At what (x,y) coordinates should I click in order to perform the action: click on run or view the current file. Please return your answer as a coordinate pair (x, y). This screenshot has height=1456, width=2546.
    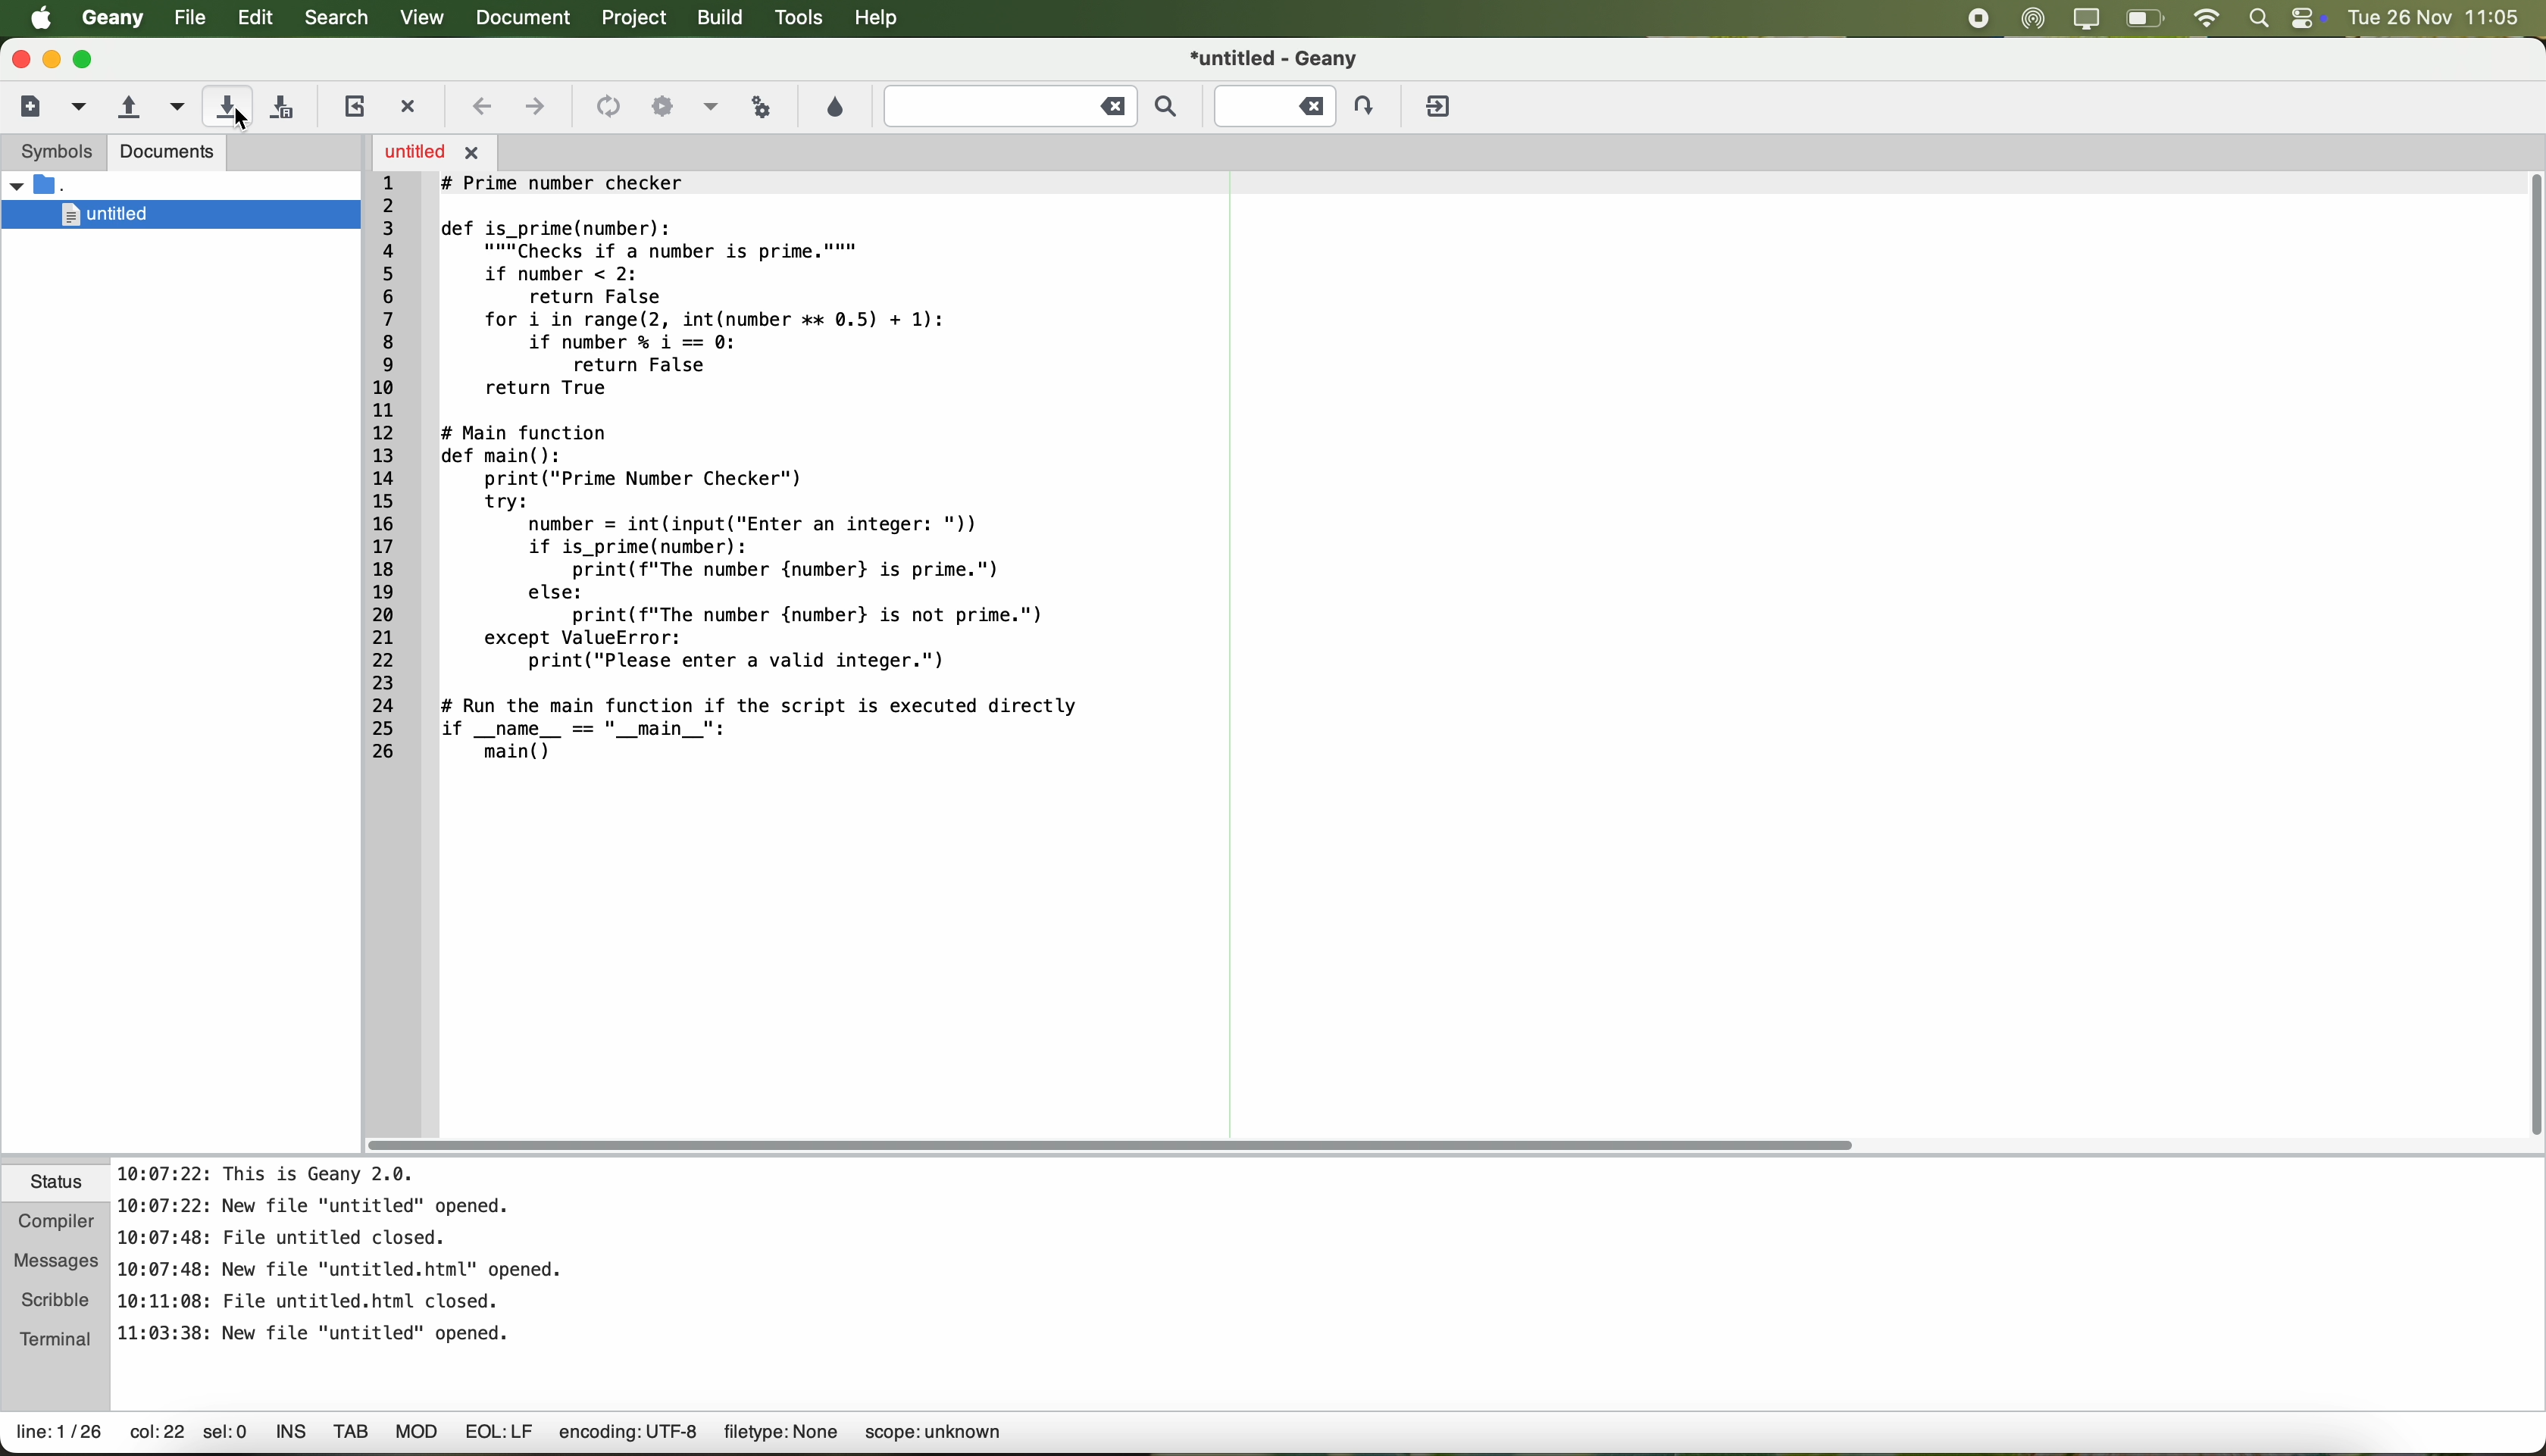
    Looking at the image, I should click on (764, 107).